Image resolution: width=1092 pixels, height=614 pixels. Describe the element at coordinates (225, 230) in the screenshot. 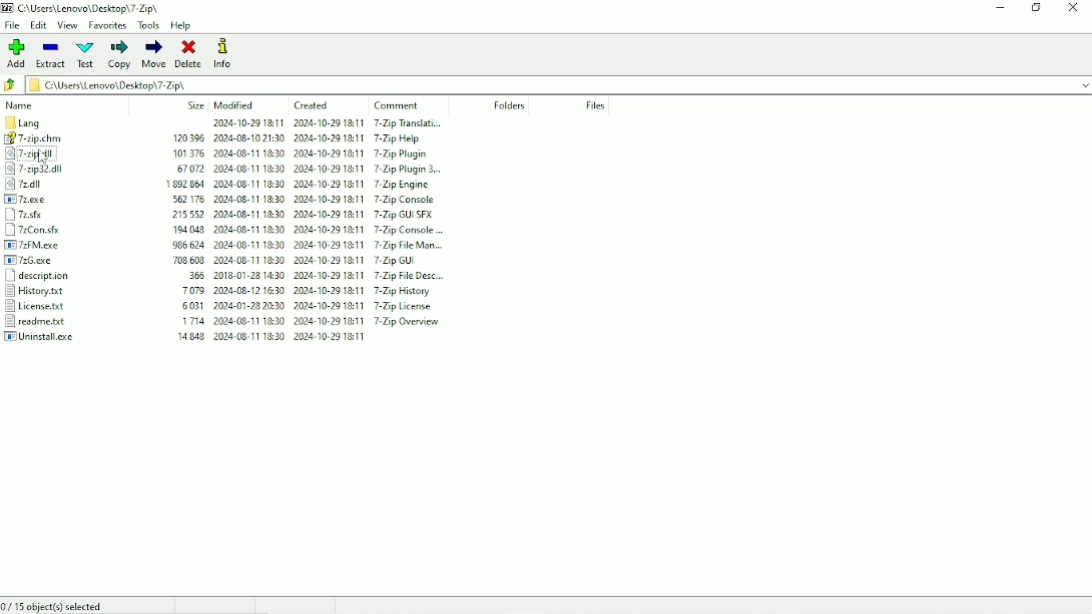

I see `7zCon.sfx` at that location.